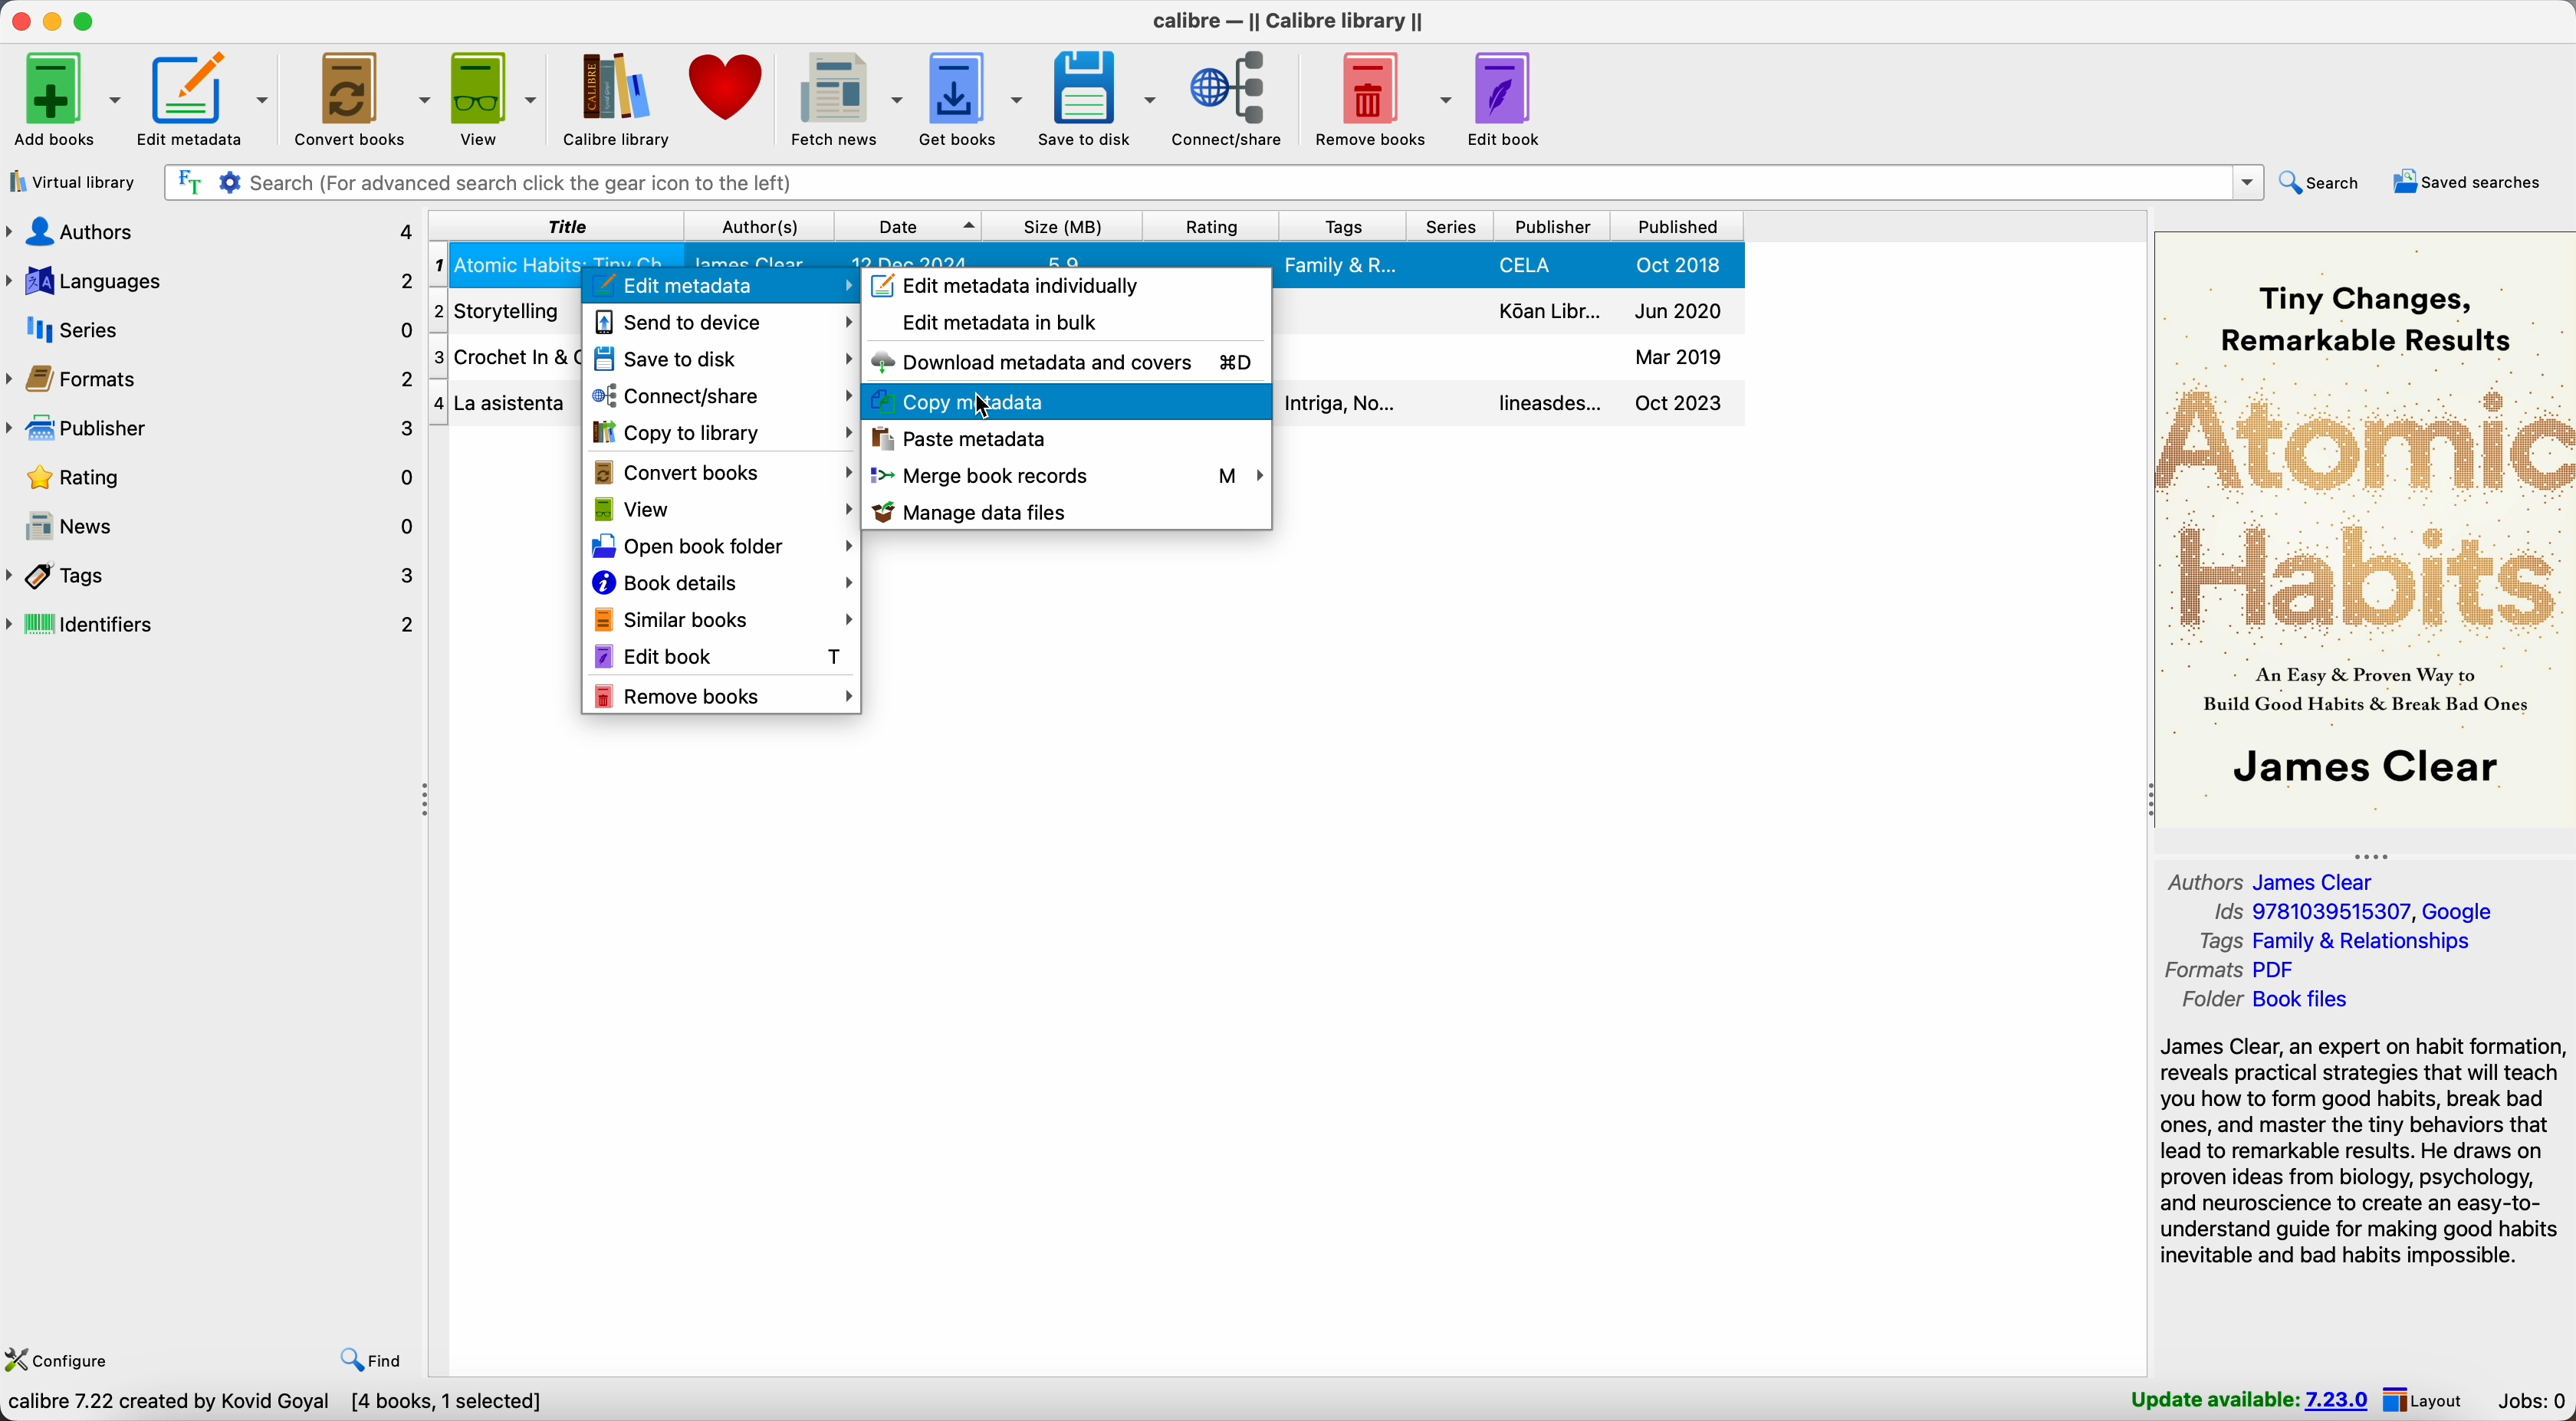 Image resolution: width=2576 pixels, height=1421 pixels. Describe the element at coordinates (1062, 226) in the screenshot. I see `size` at that location.